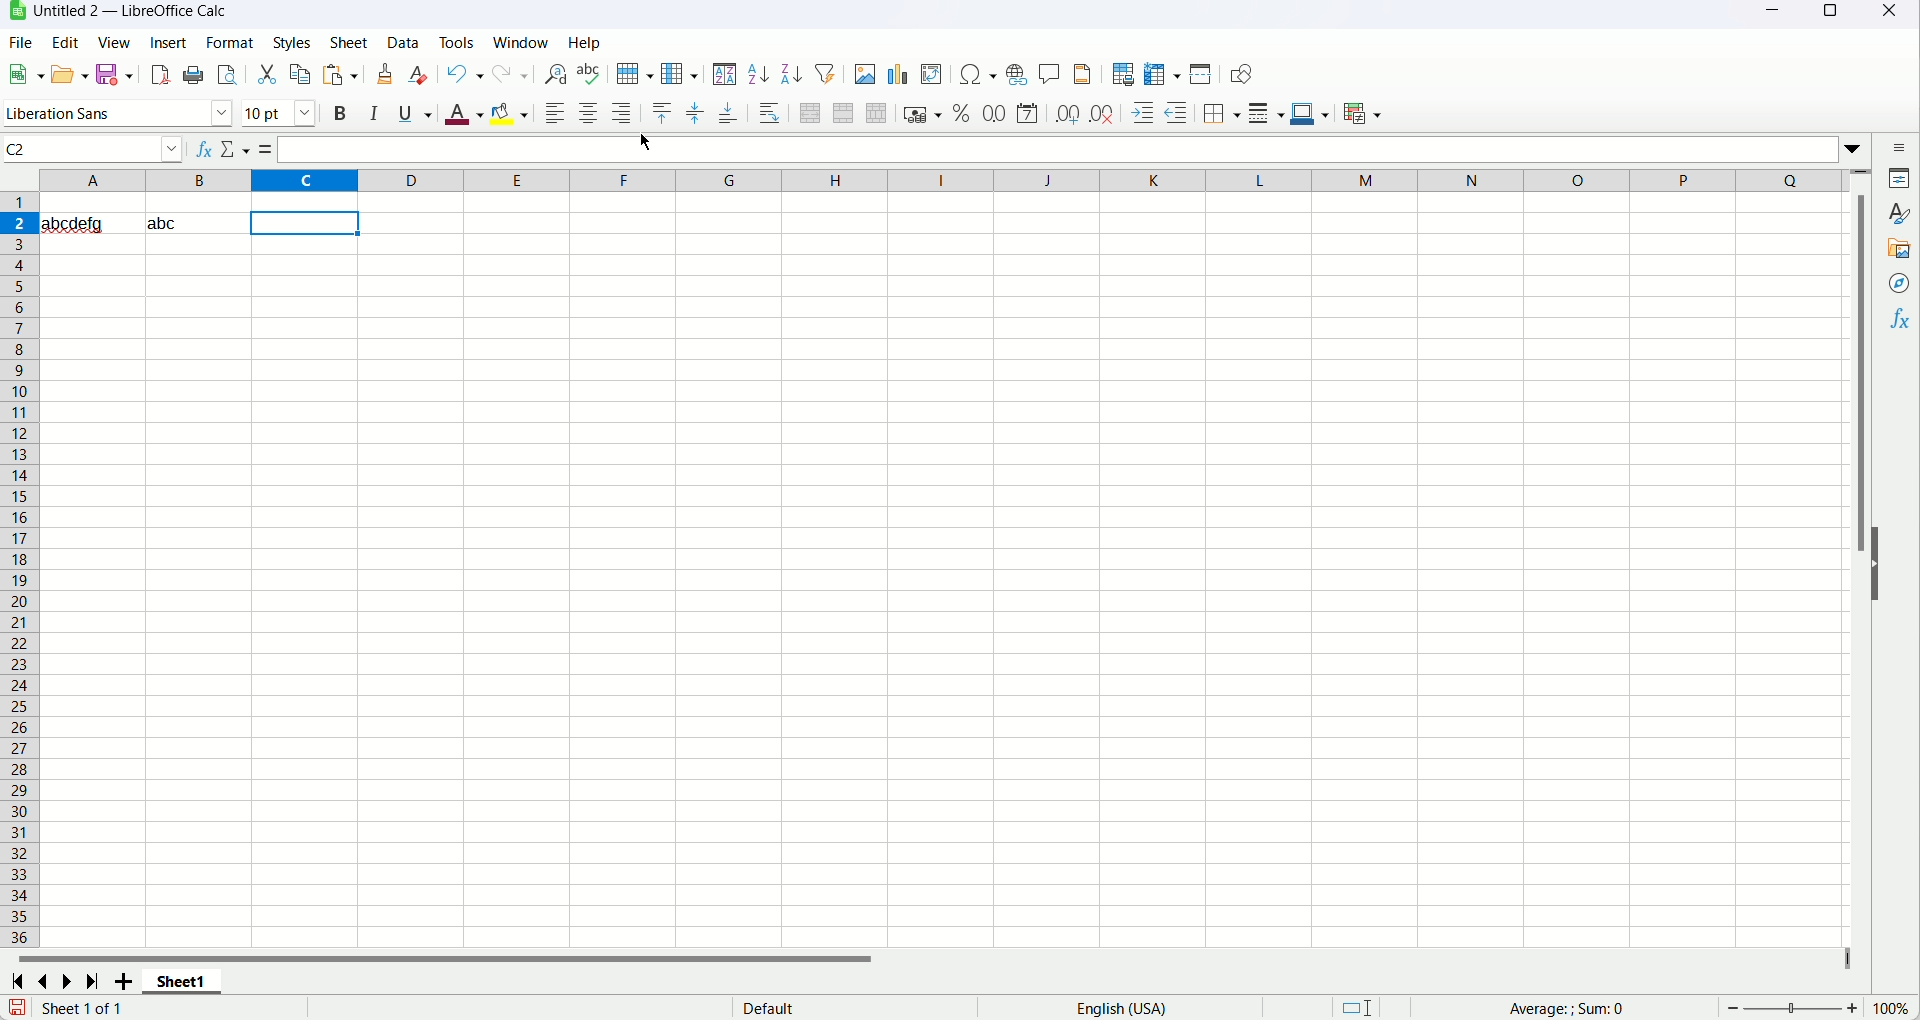 Image resolution: width=1920 pixels, height=1020 pixels. What do you see at coordinates (663, 114) in the screenshot?
I see `align top` at bounding box center [663, 114].